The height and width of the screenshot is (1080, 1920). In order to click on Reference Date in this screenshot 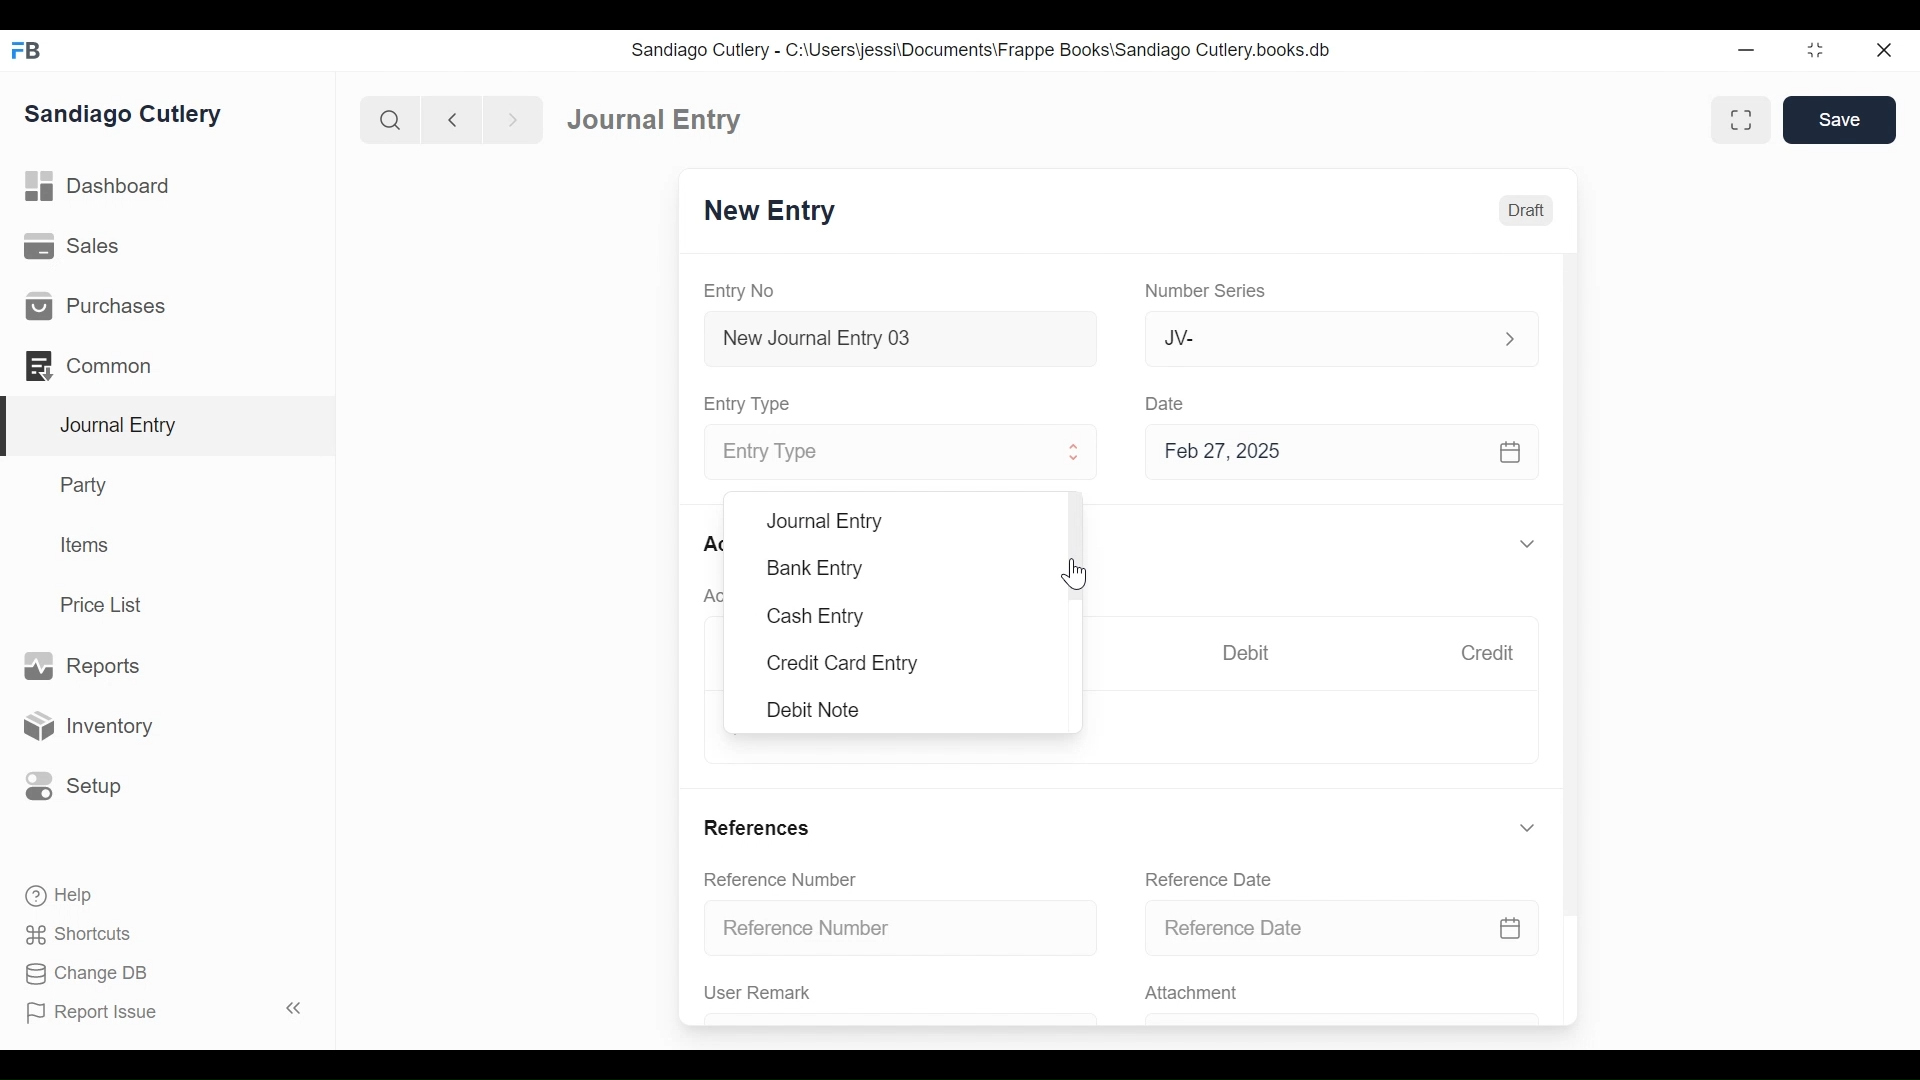, I will do `click(1357, 927)`.